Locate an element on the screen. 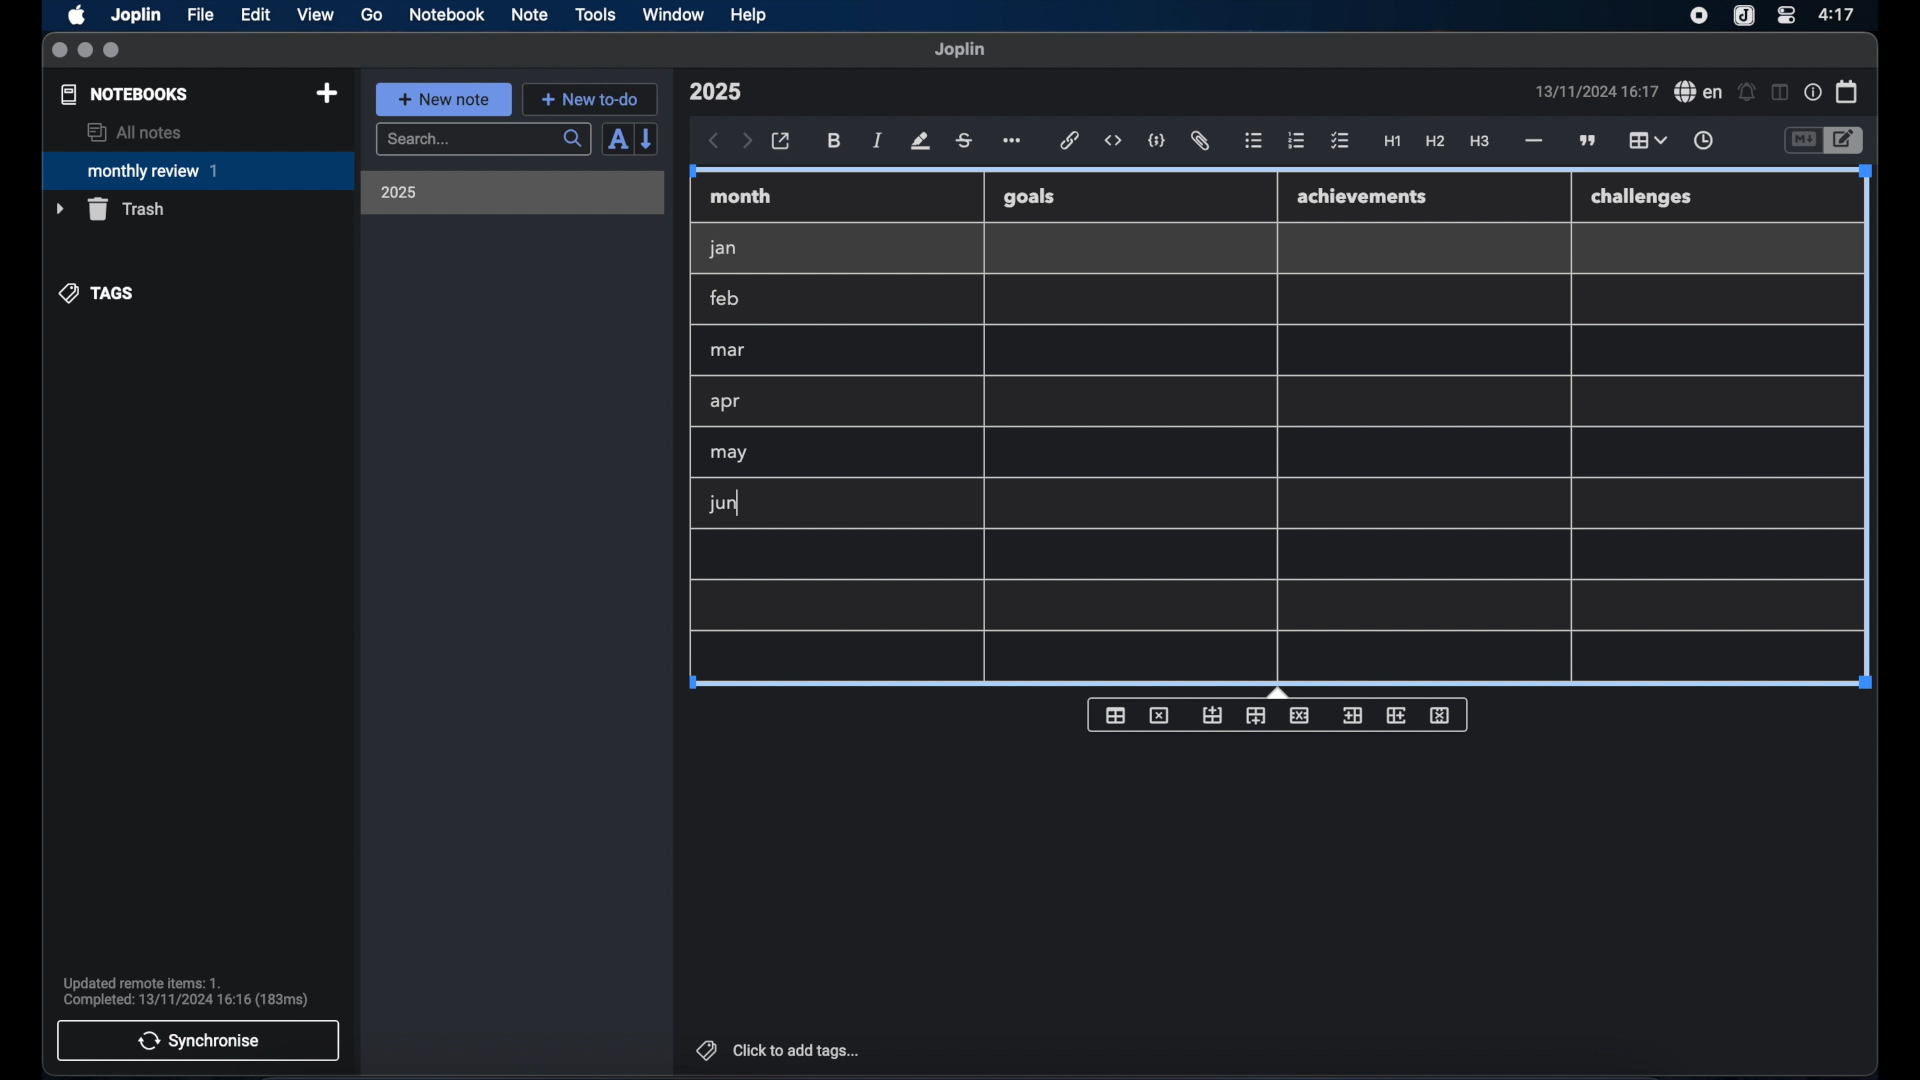  toggle editor is located at coordinates (1802, 141).